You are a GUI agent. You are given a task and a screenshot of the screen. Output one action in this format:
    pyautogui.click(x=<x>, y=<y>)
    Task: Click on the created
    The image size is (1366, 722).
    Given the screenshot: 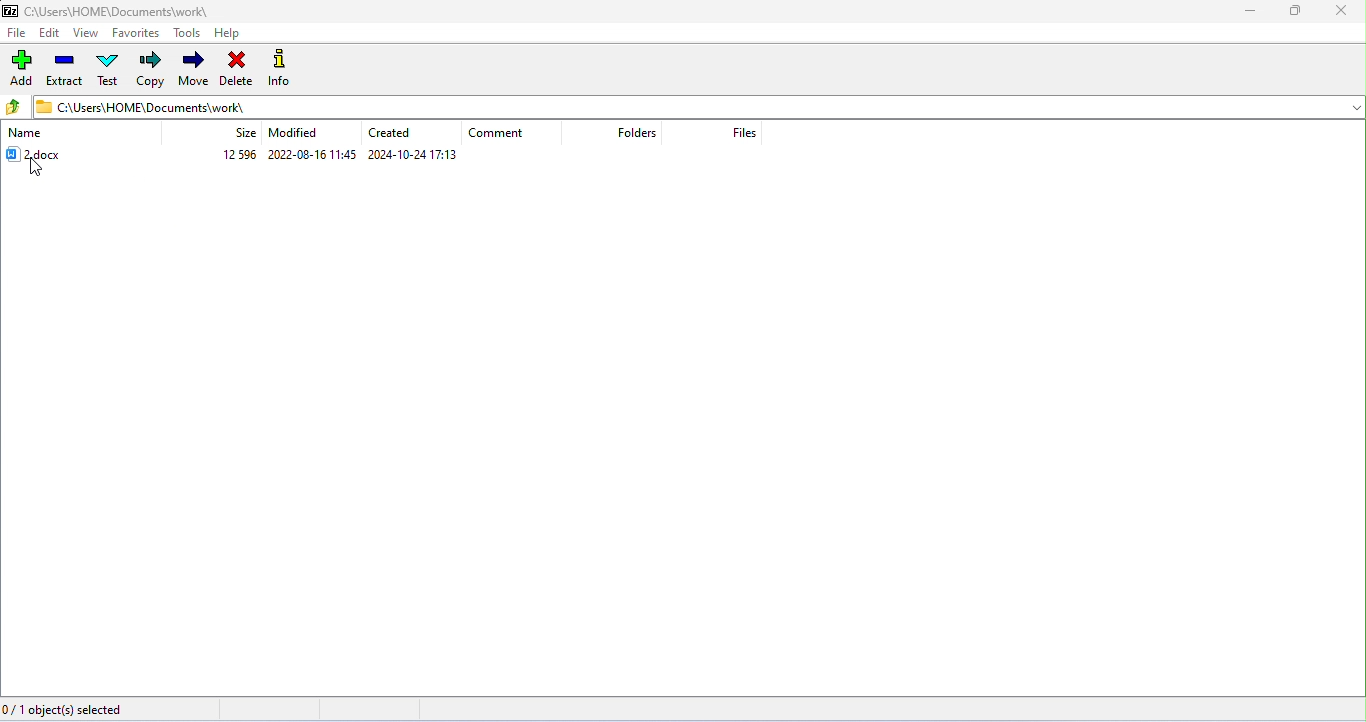 What is the action you would take?
    pyautogui.click(x=393, y=132)
    